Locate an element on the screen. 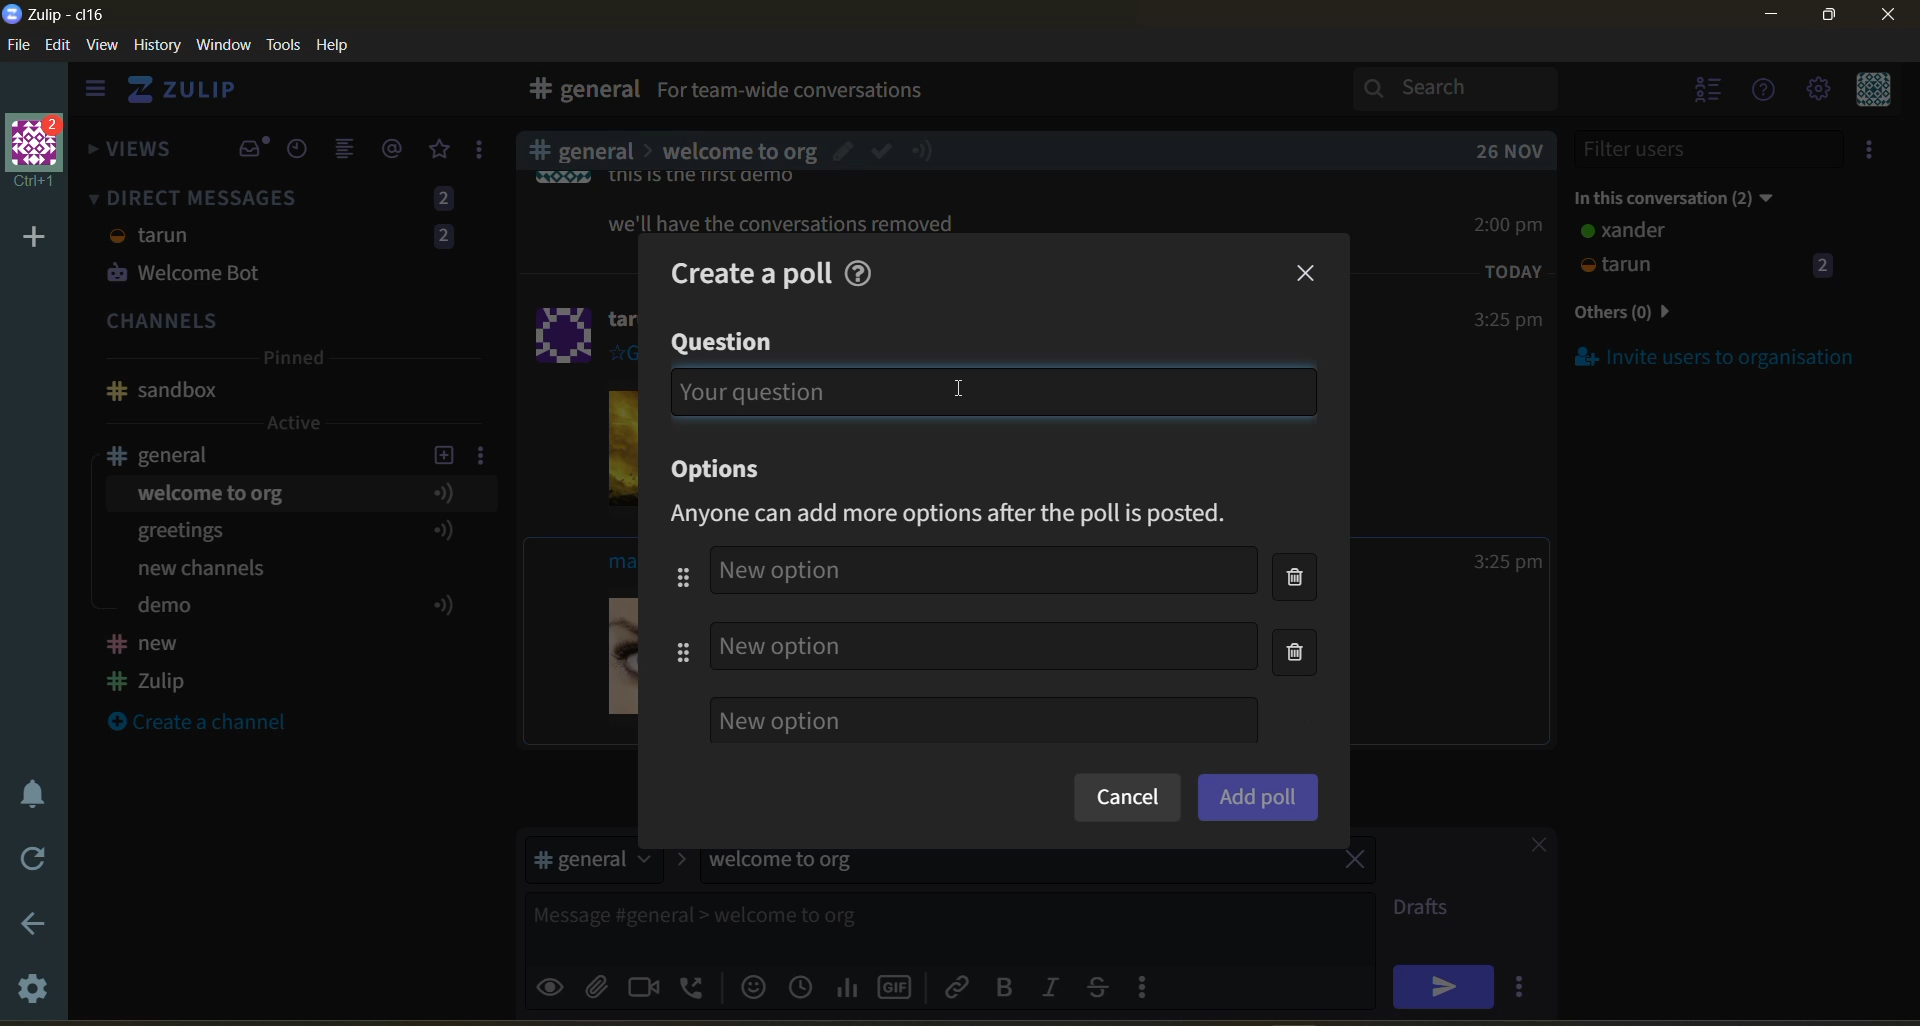 The image size is (1920, 1026). maximize is located at coordinates (1825, 21).